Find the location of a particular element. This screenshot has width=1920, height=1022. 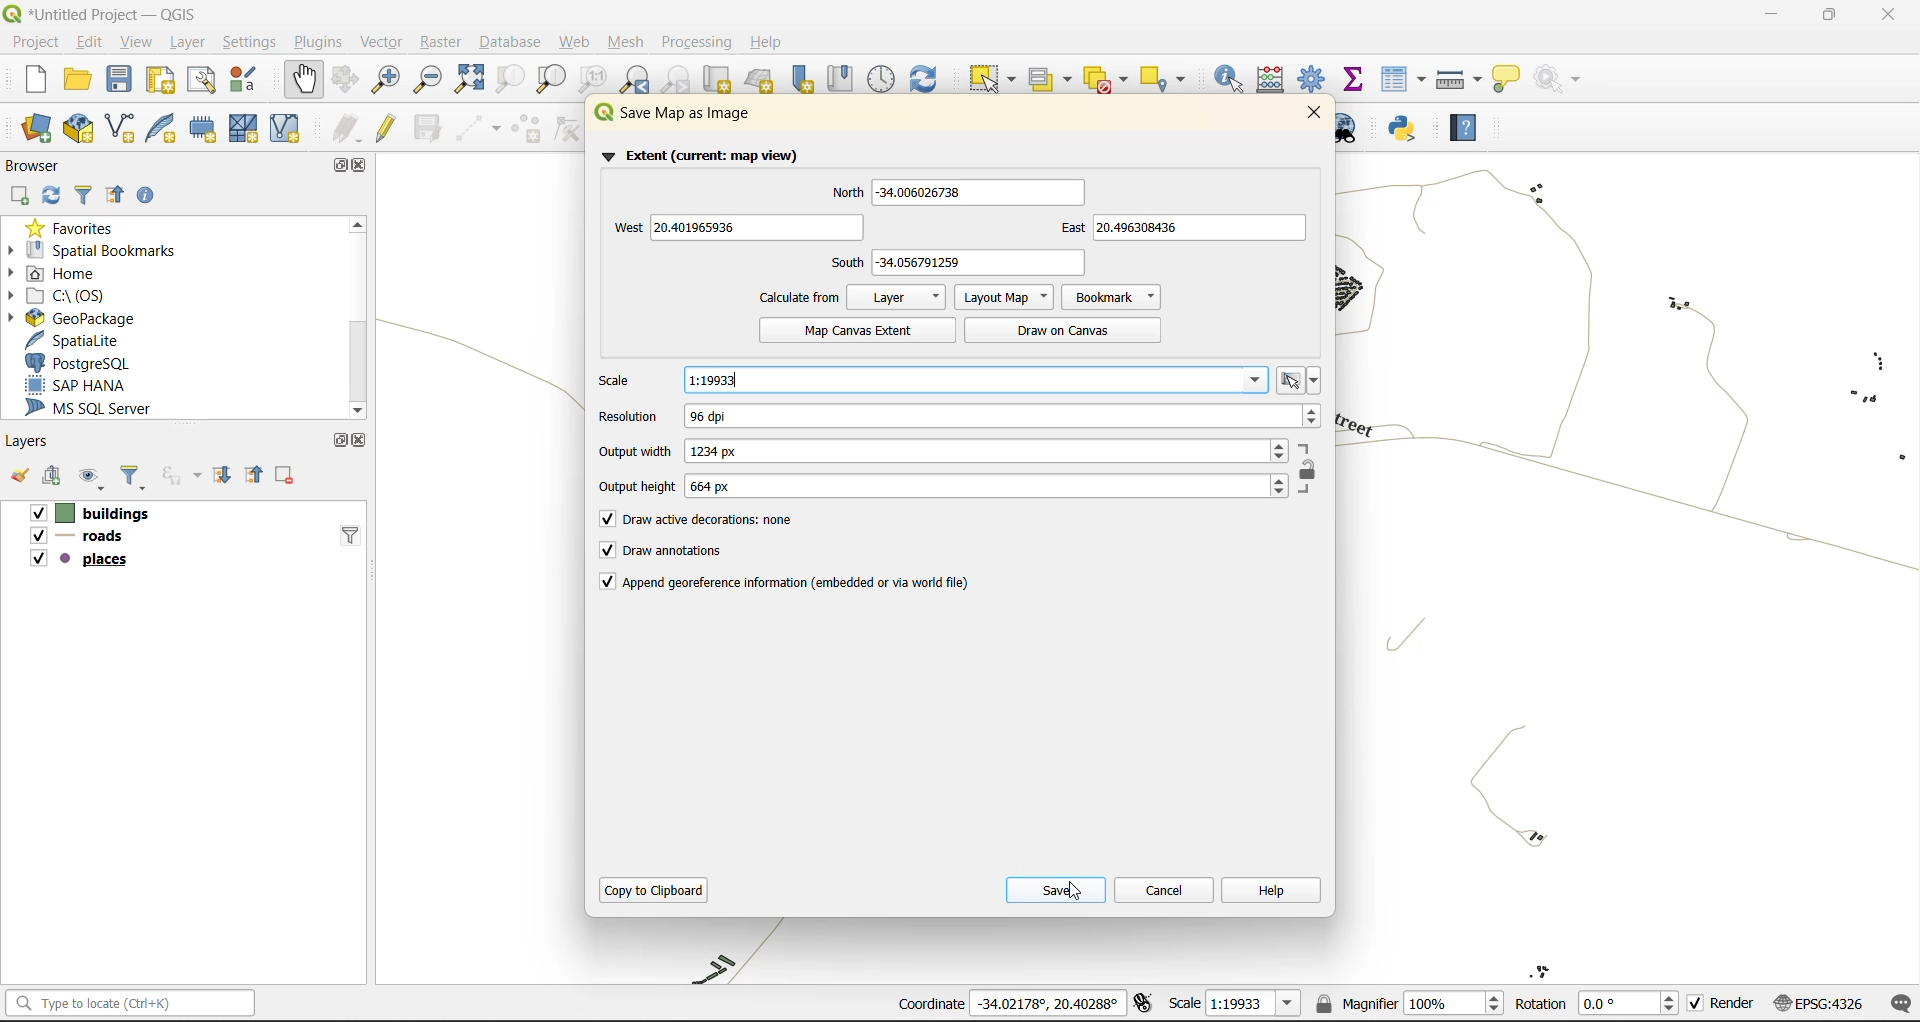

mesh is located at coordinates (624, 45).